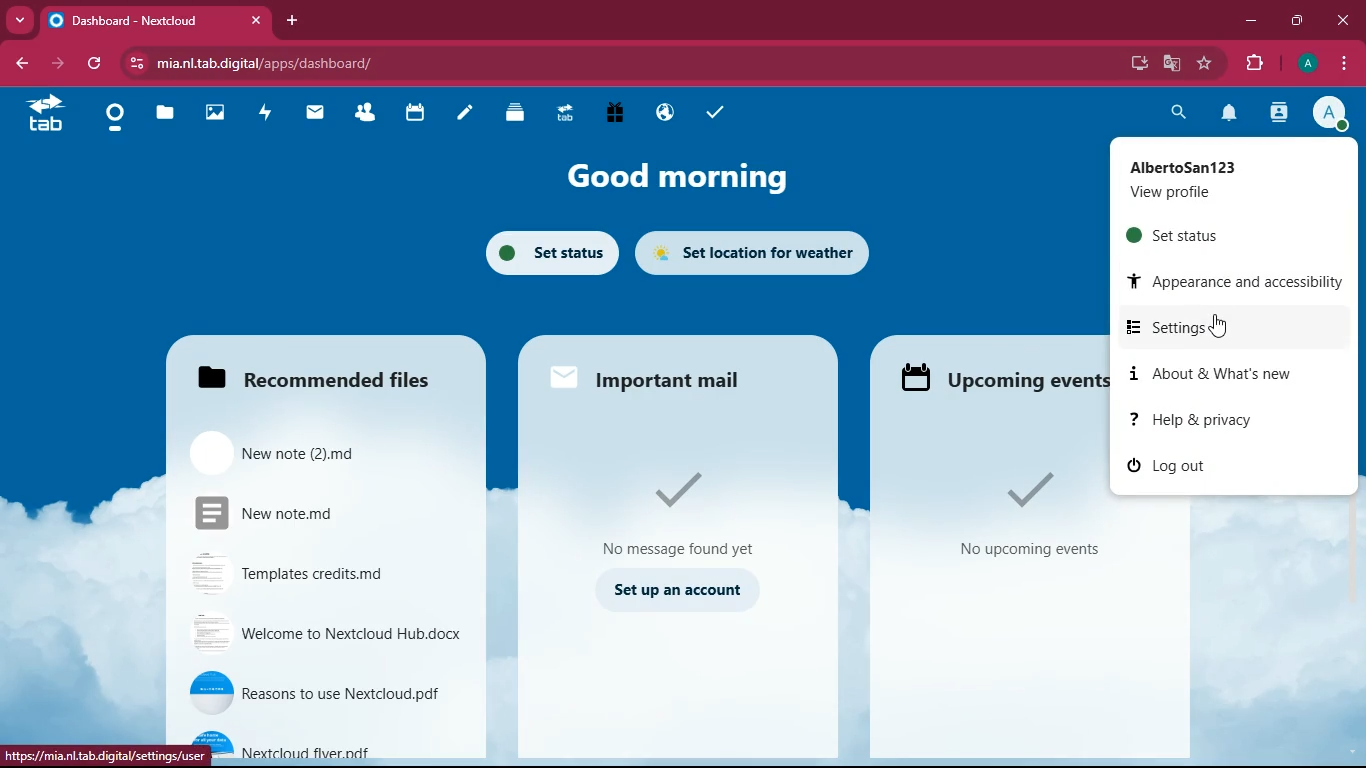 Image resolution: width=1366 pixels, height=768 pixels. Describe the element at coordinates (133, 64) in the screenshot. I see `View site information` at that location.